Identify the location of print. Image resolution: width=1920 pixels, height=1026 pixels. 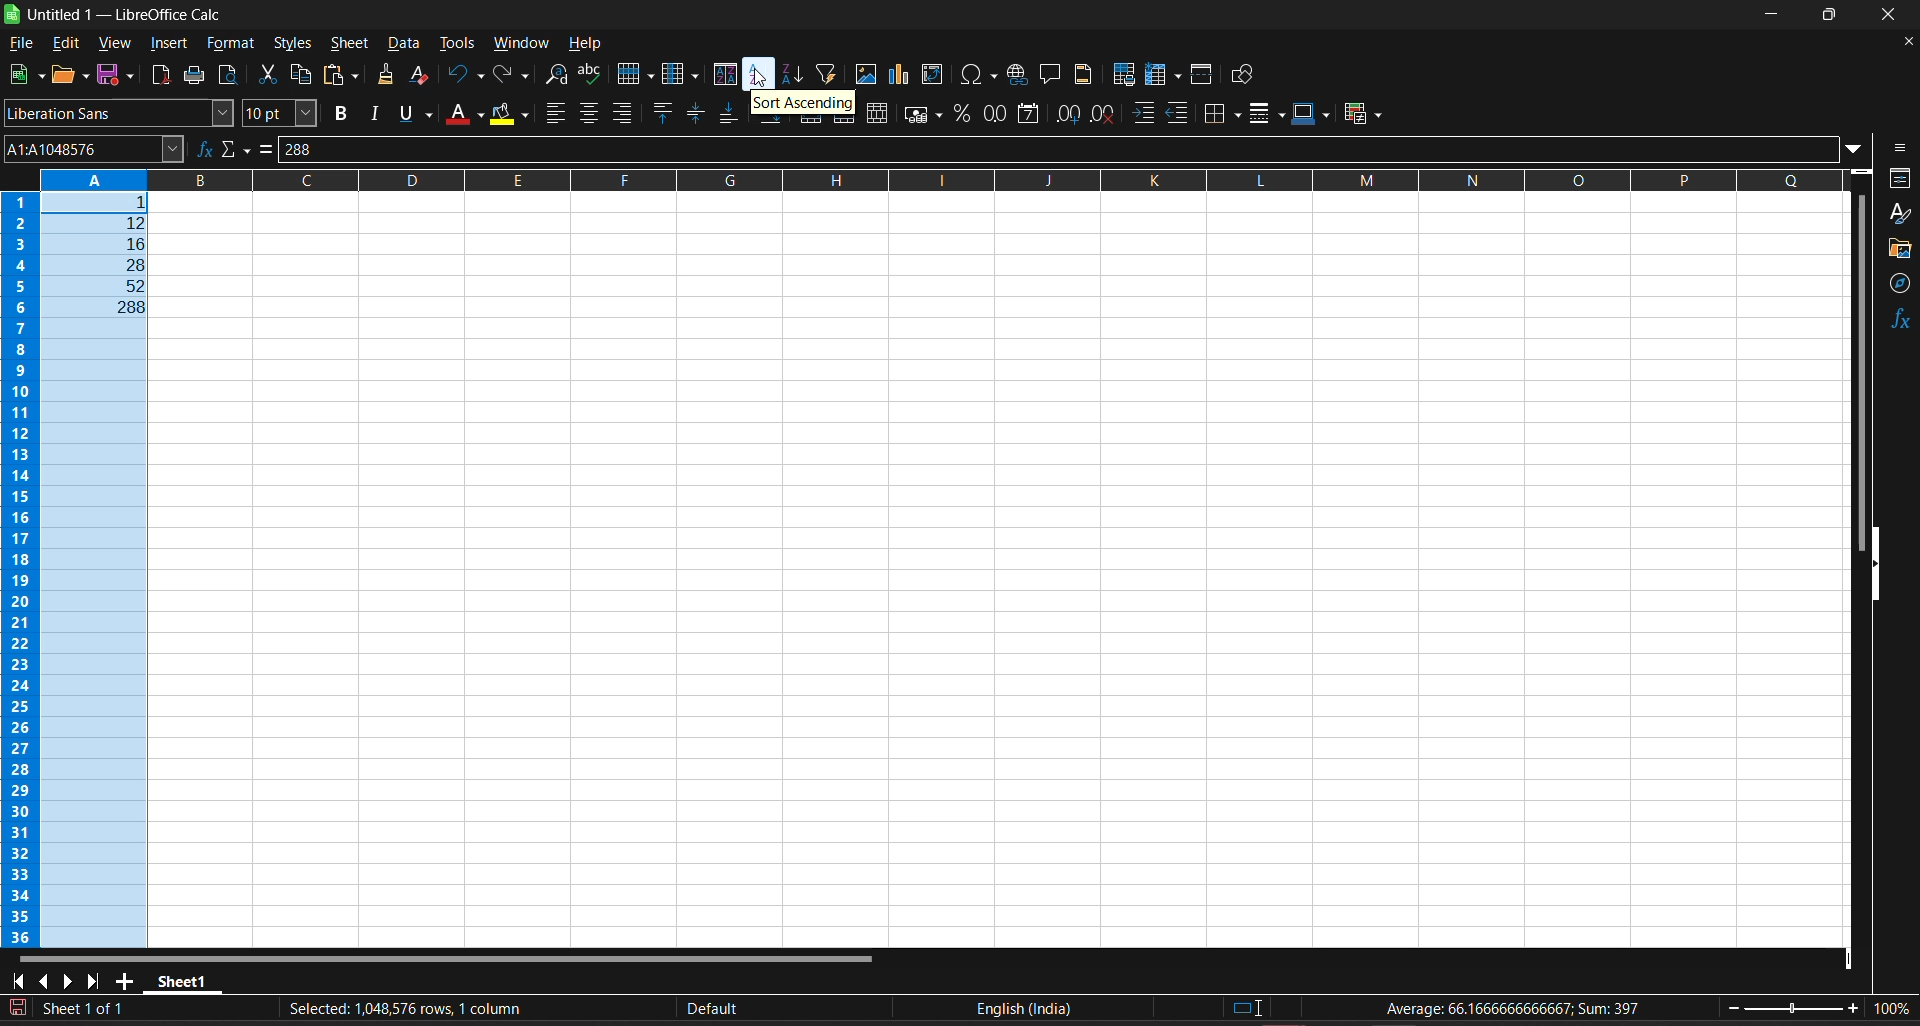
(194, 76).